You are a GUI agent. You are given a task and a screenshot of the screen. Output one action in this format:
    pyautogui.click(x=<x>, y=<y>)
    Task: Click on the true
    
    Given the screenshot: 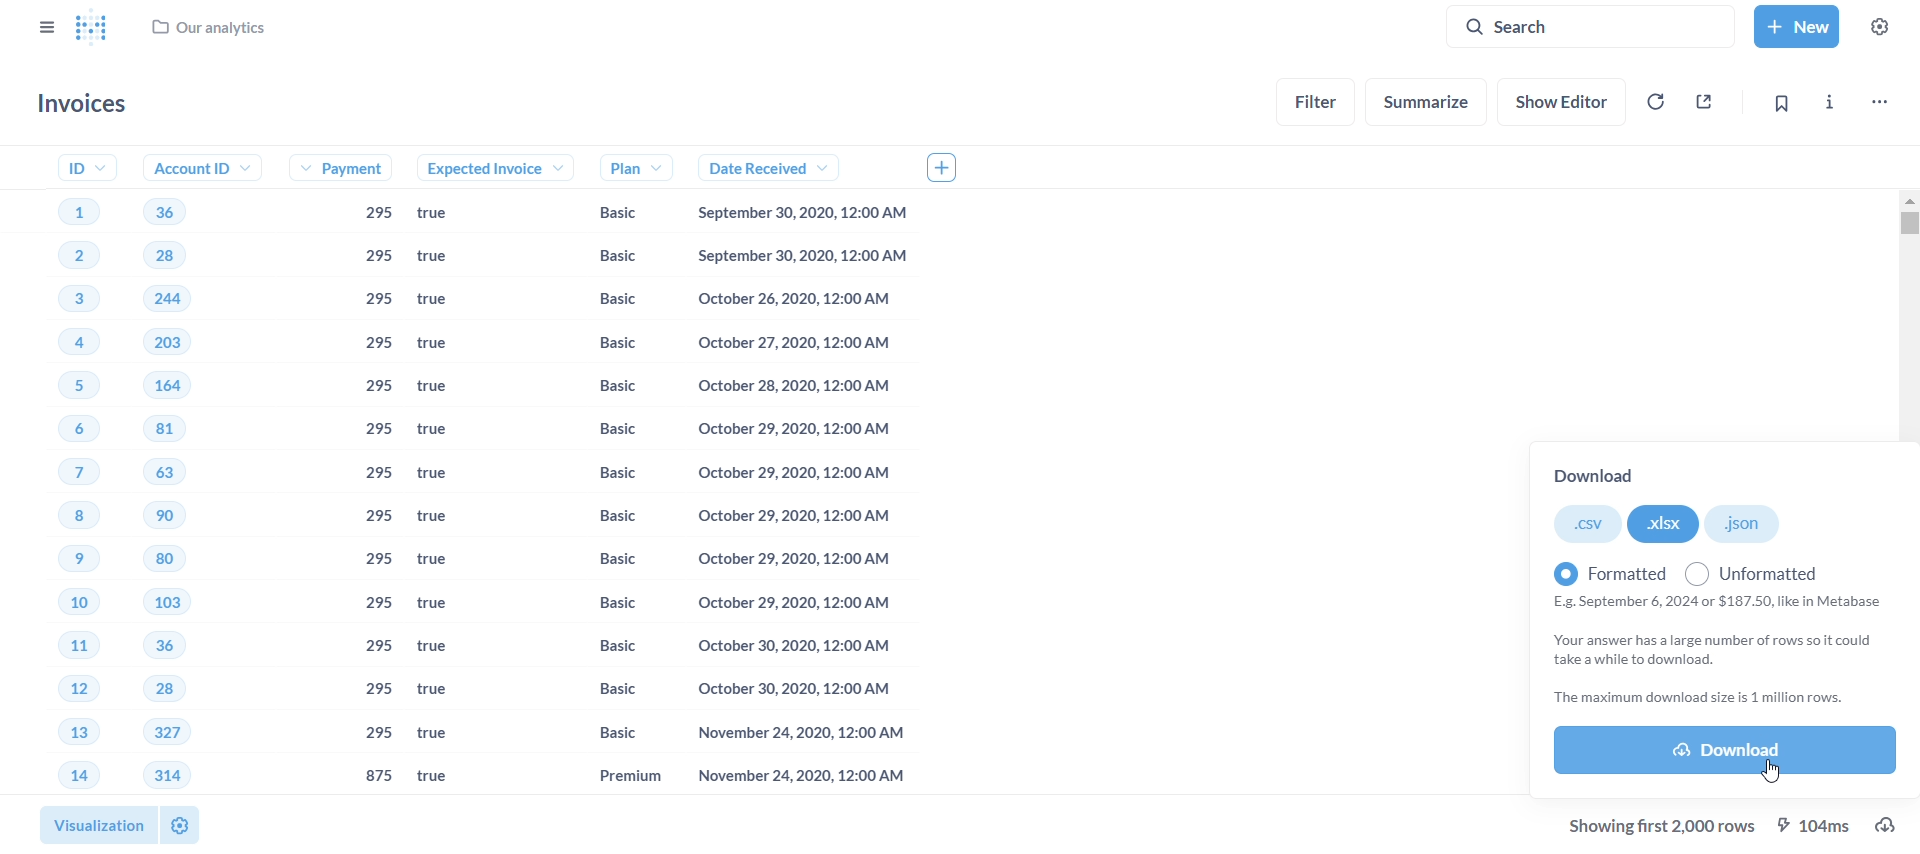 What is the action you would take?
    pyautogui.click(x=445, y=257)
    